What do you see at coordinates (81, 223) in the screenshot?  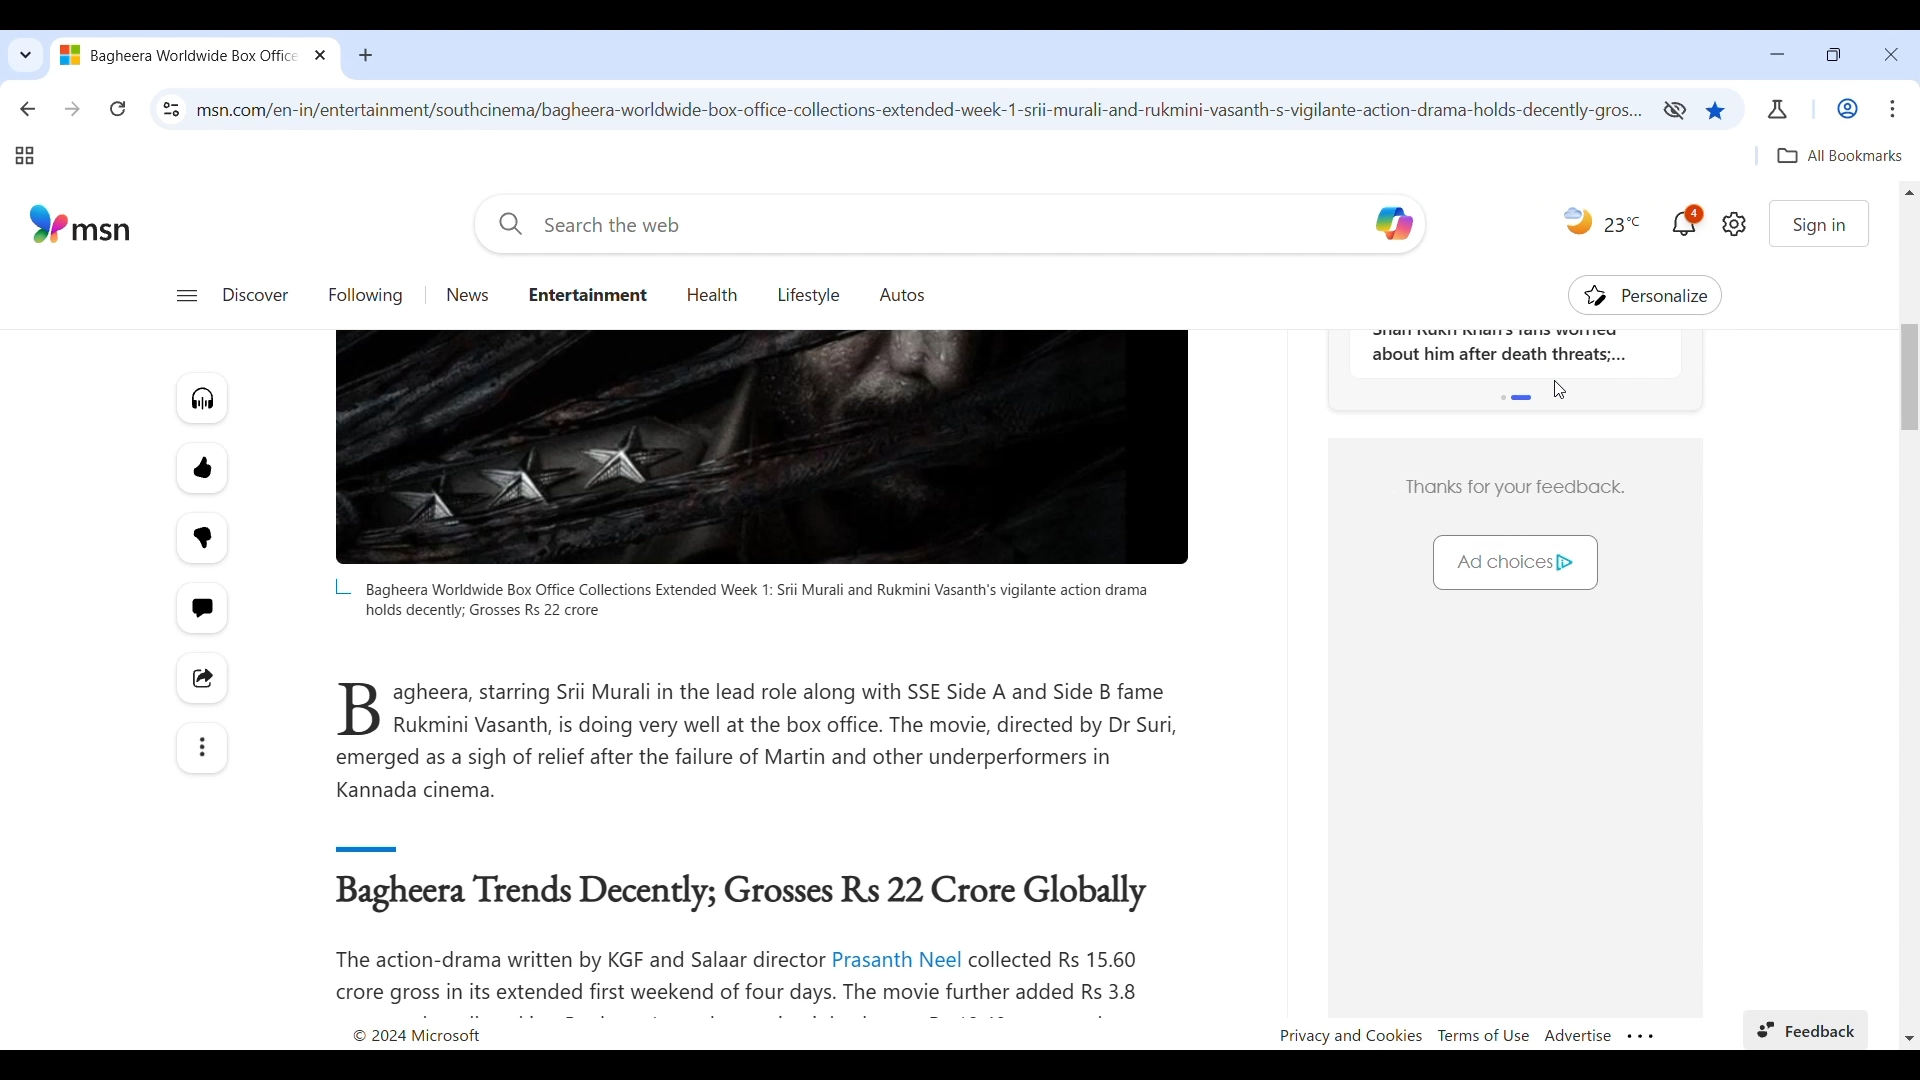 I see `Website logo and name` at bounding box center [81, 223].